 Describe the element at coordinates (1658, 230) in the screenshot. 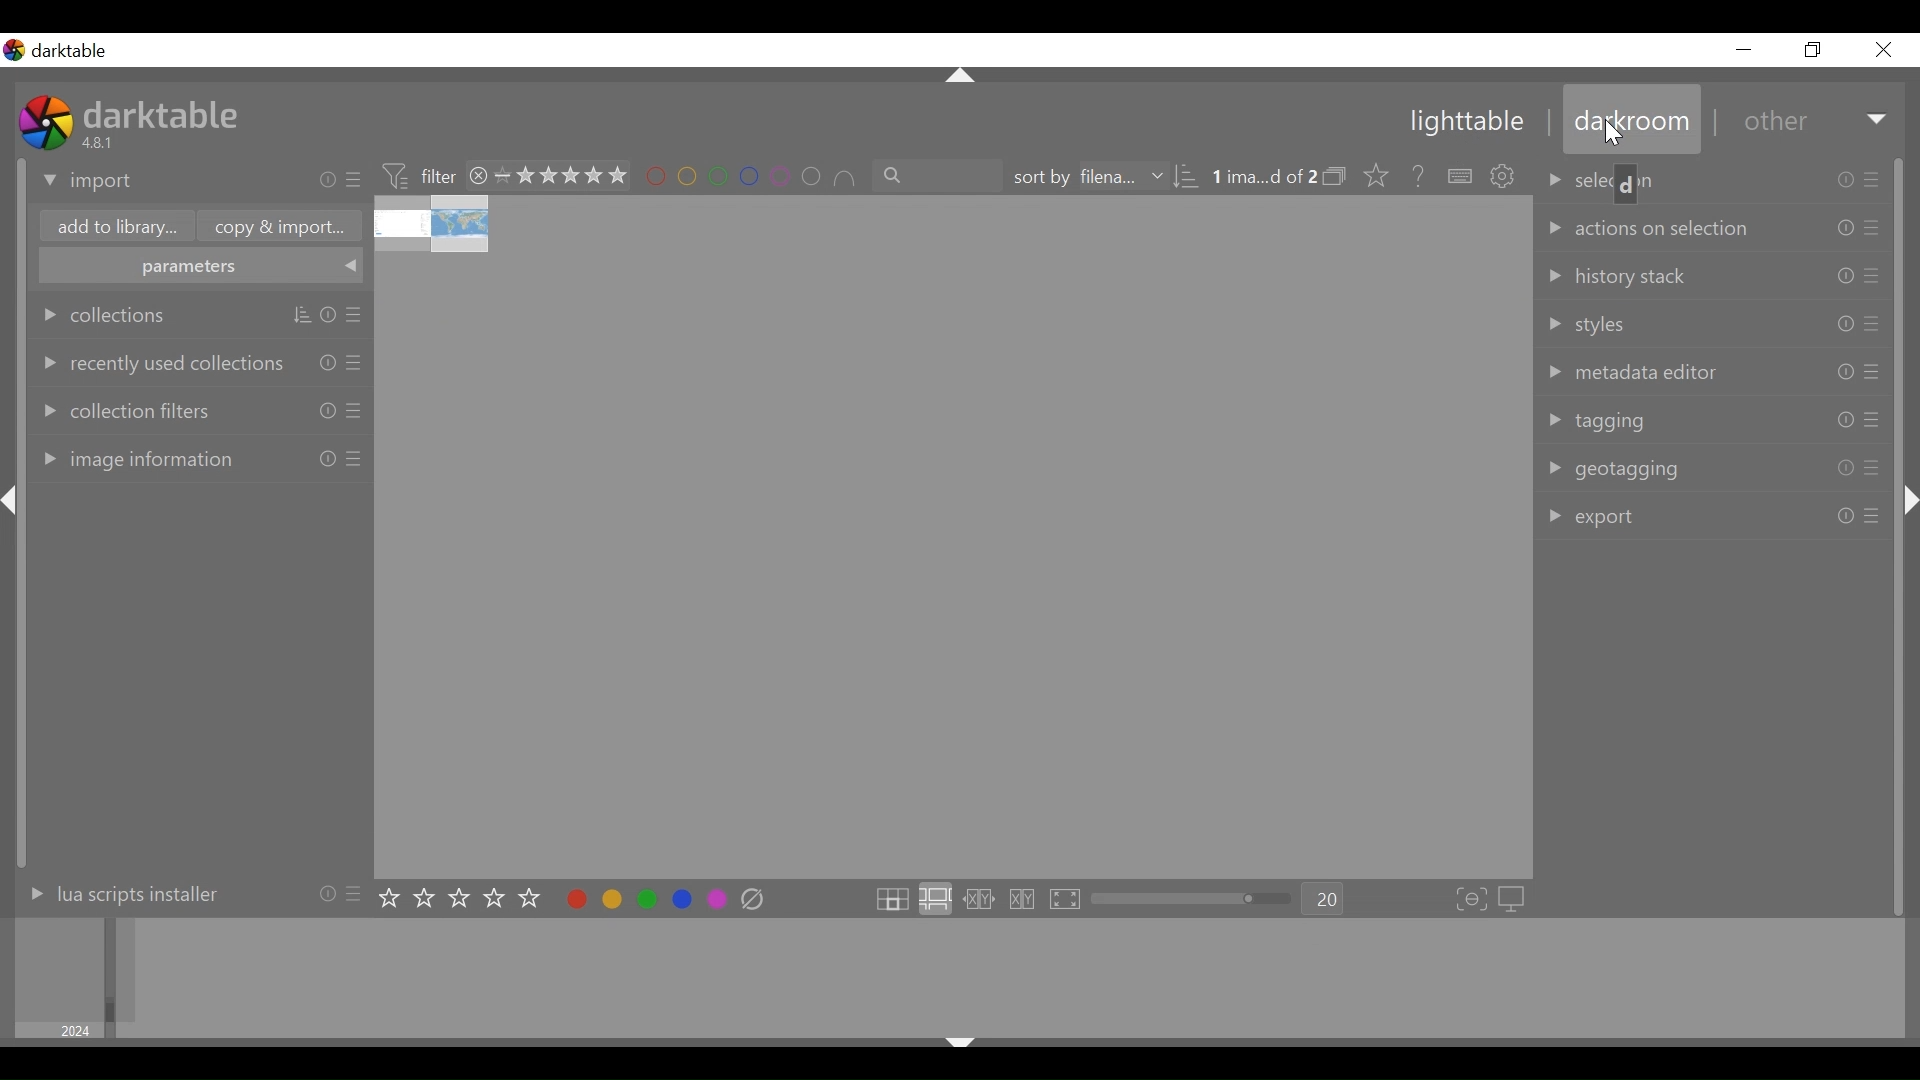

I see `action on selection` at that location.